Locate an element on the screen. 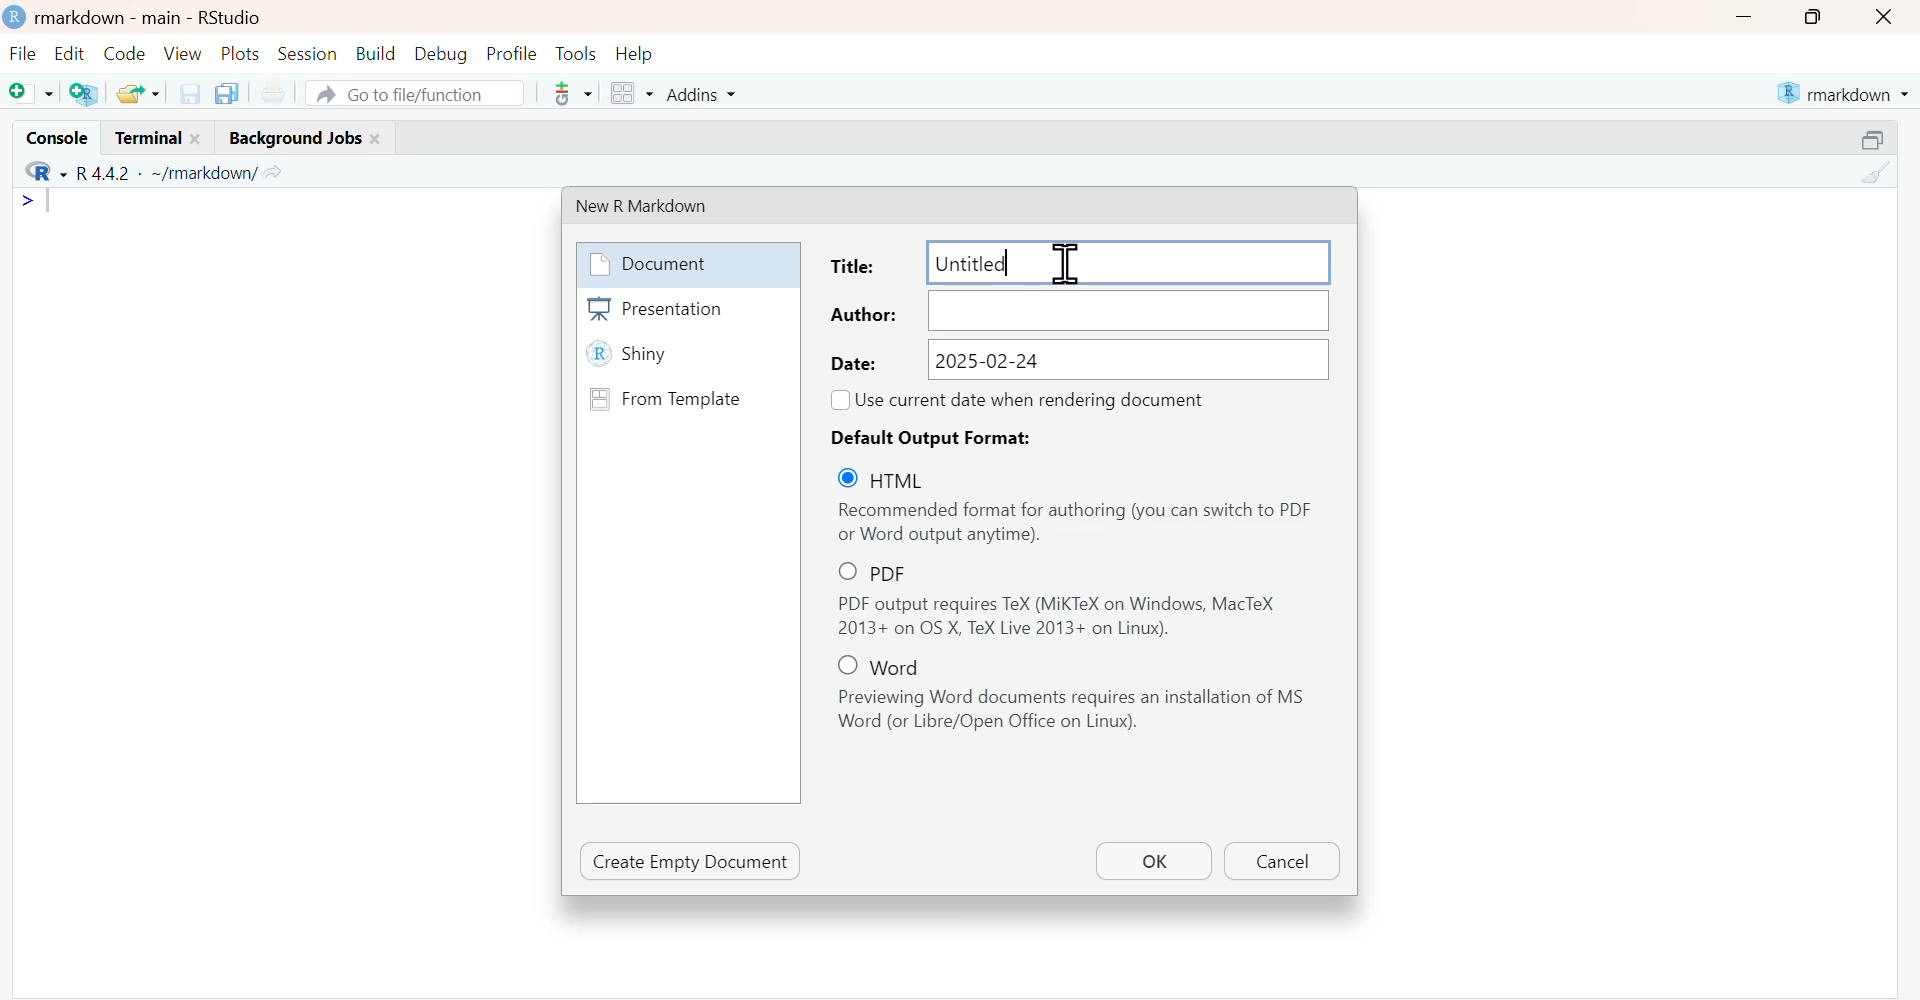  Presentation is located at coordinates (687, 309).